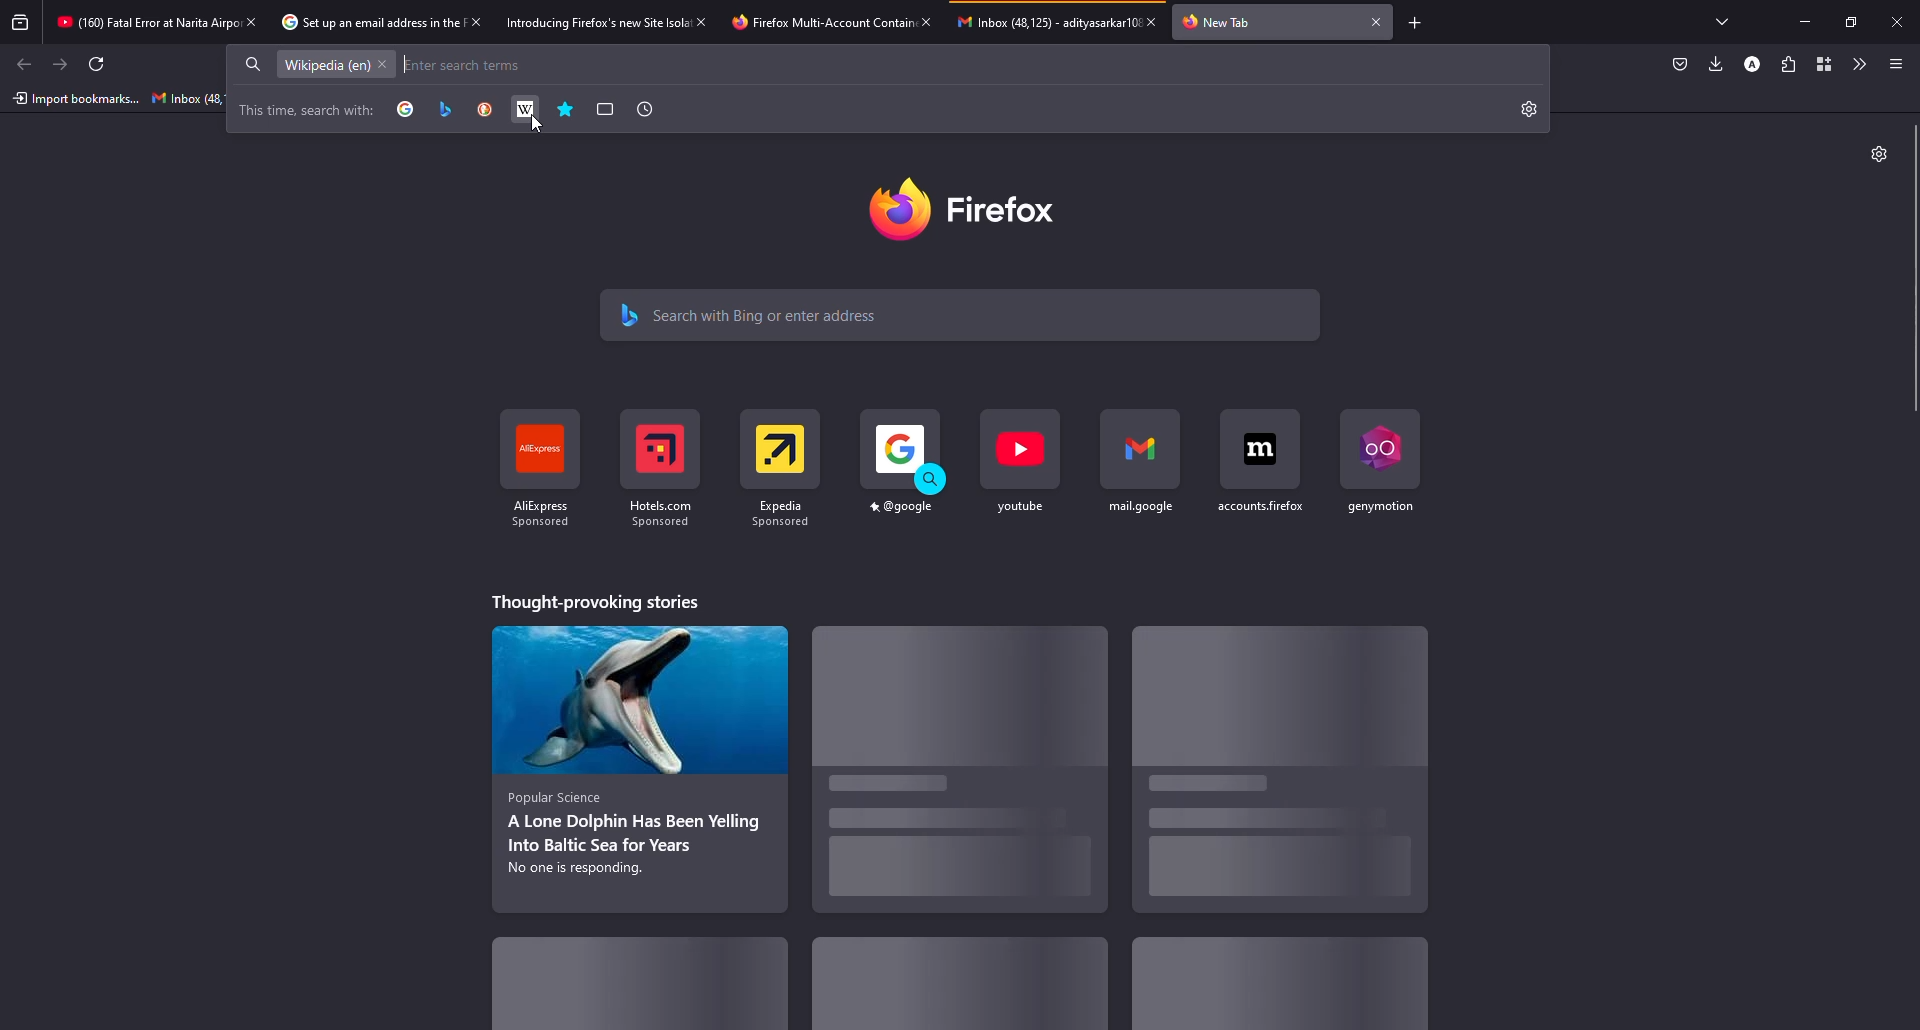  I want to click on wiki, so click(526, 109).